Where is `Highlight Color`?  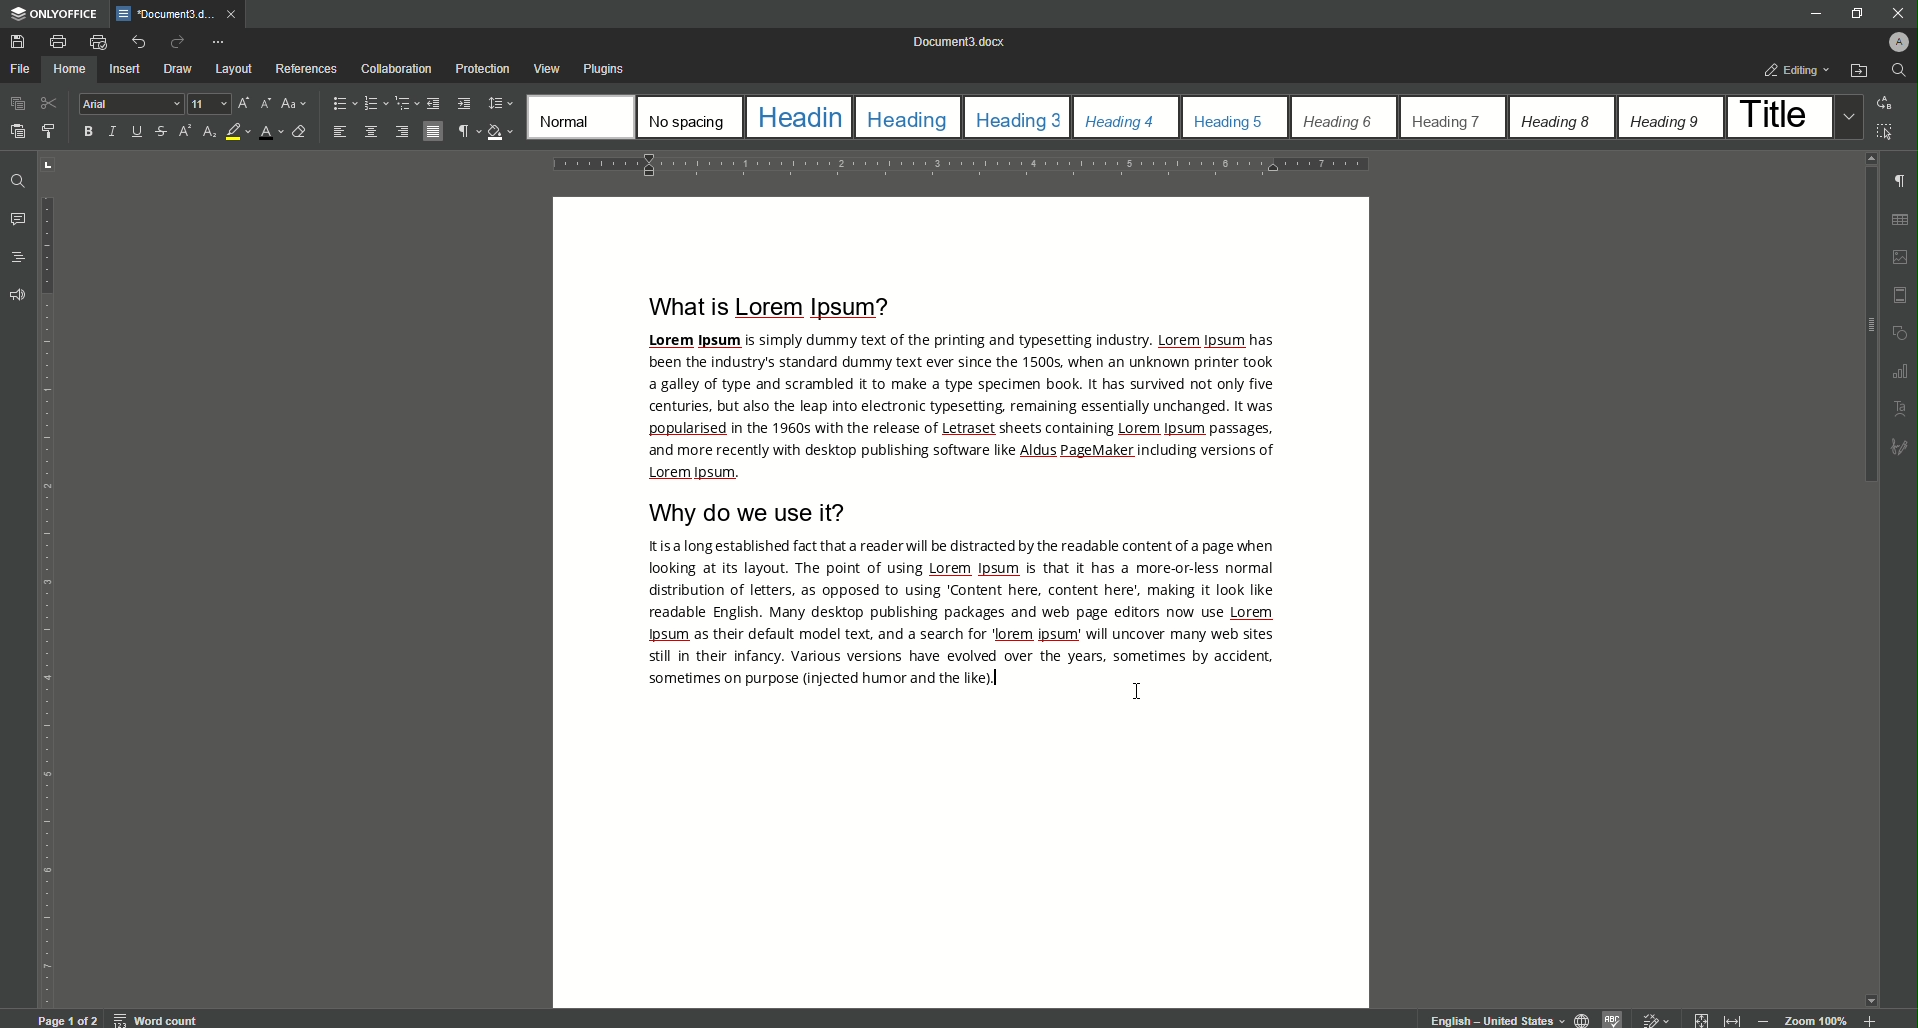
Highlight Color is located at coordinates (236, 132).